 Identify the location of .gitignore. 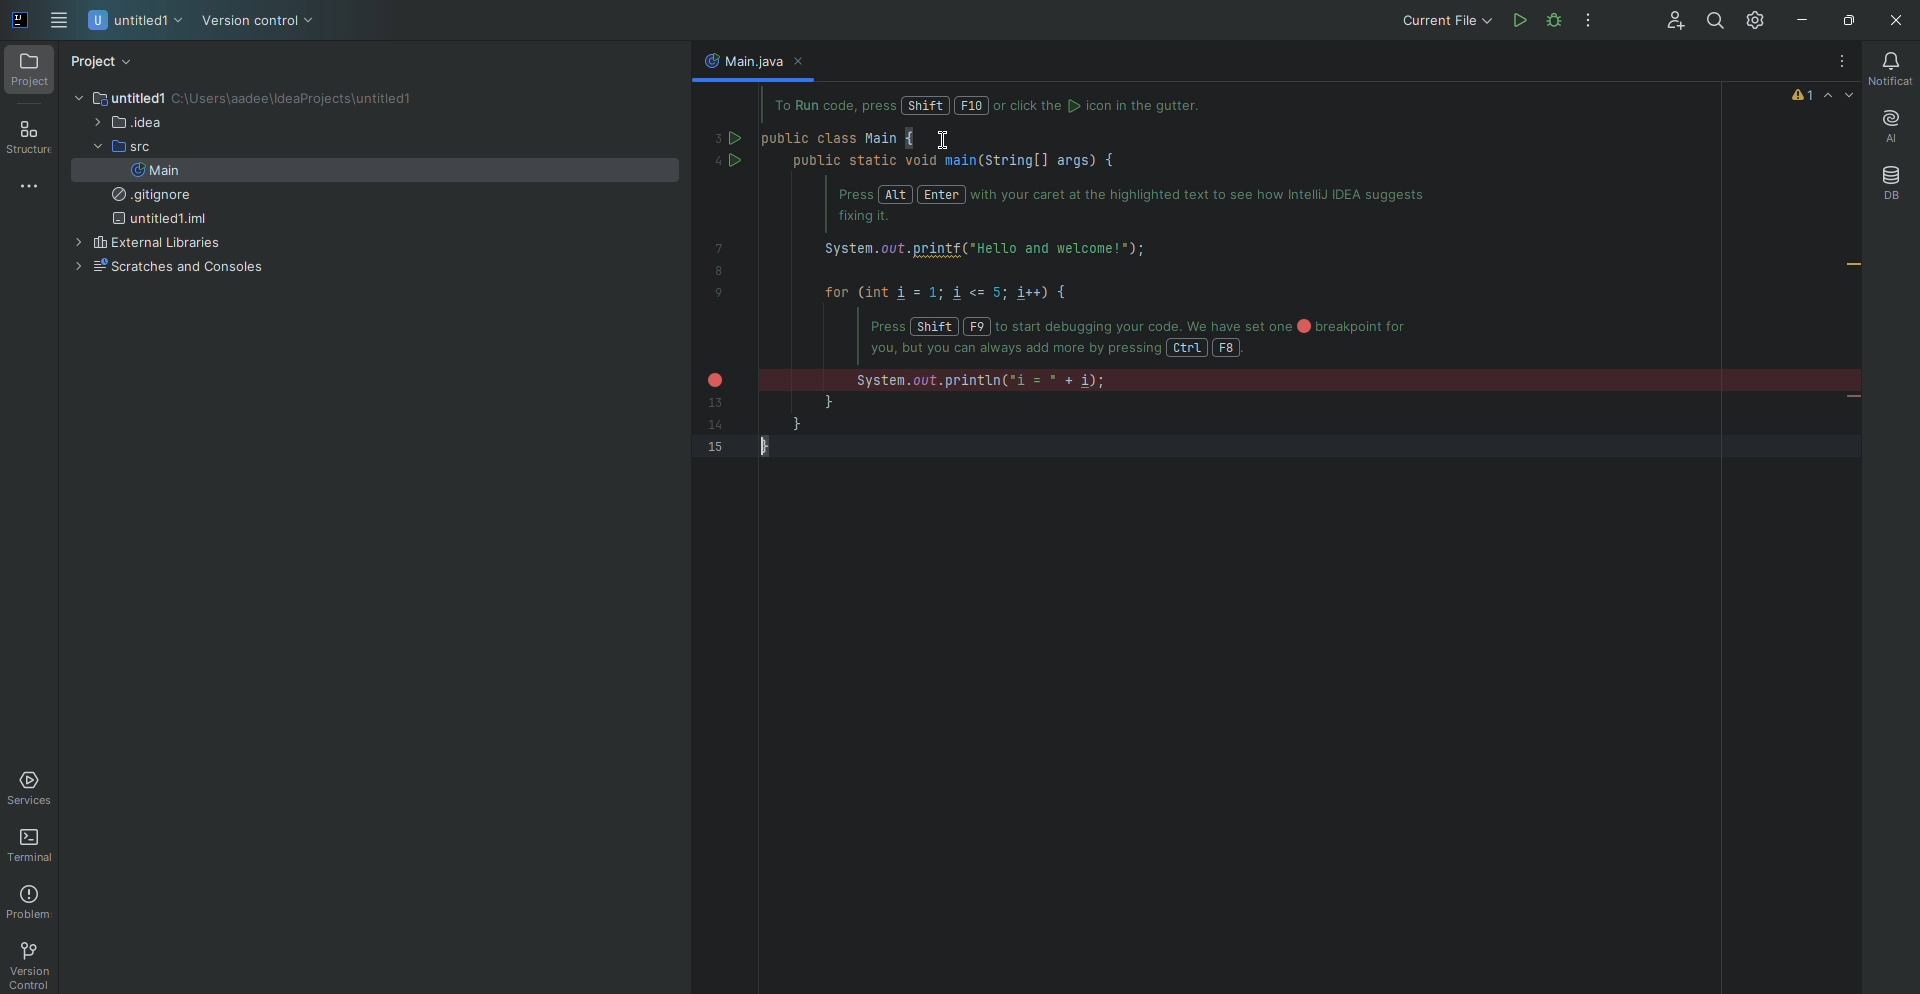
(146, 196).